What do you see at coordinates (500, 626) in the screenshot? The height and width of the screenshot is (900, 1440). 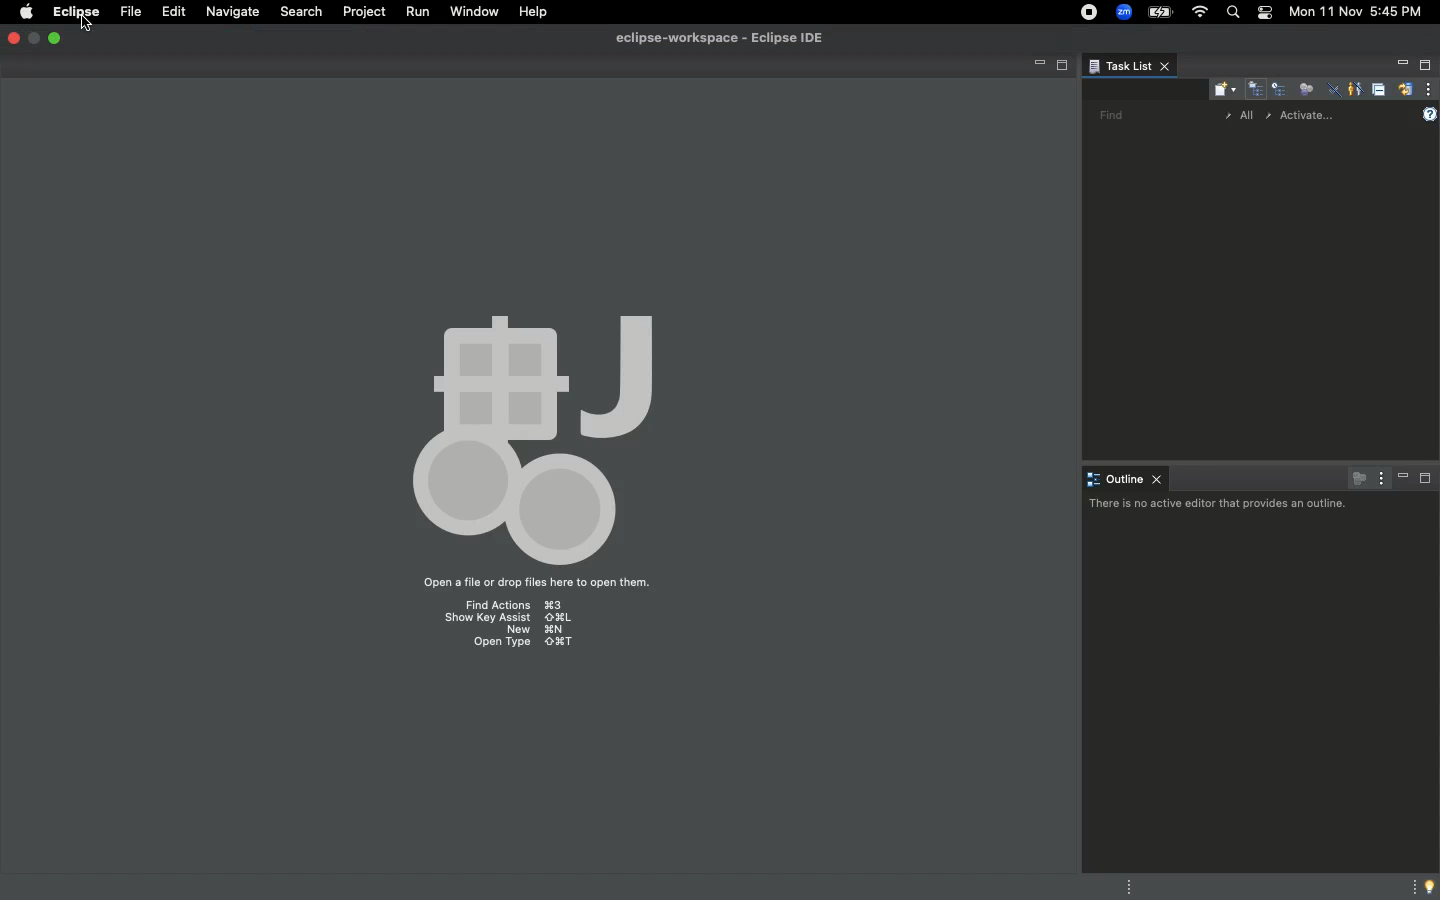 I see `Find Actions 33
‘Show Key Assist ORL
New %N
OpenType XT` at bounding box center [500, 626].